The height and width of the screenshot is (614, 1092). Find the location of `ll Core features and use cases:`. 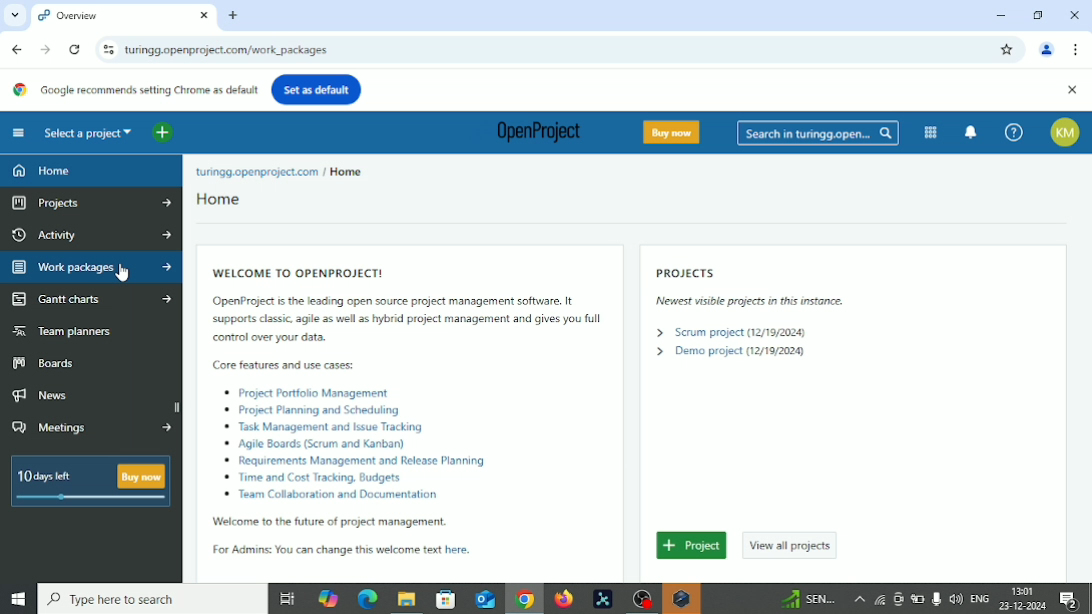

ll Core features and use cases: is located at coordinates (283, 365).